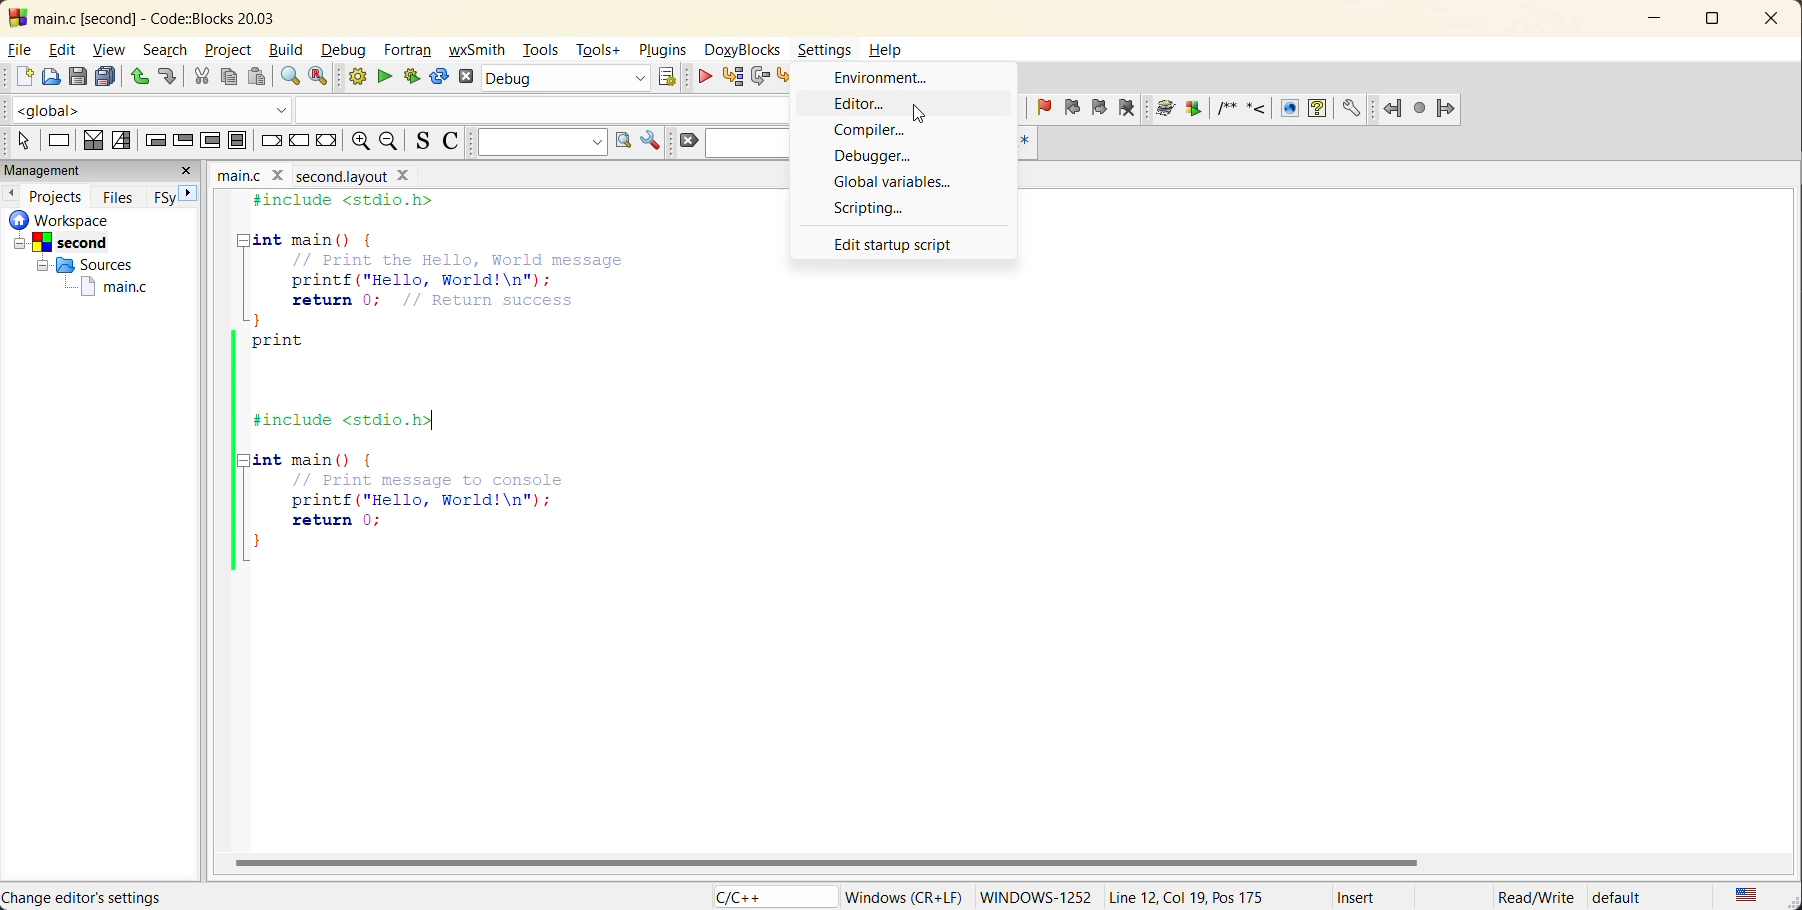 This screenshot has width=1802, height=910. What do you see at coordinates (437, 79) in the screenshot?
I see `rebuild` at bounding box center [437, 79].